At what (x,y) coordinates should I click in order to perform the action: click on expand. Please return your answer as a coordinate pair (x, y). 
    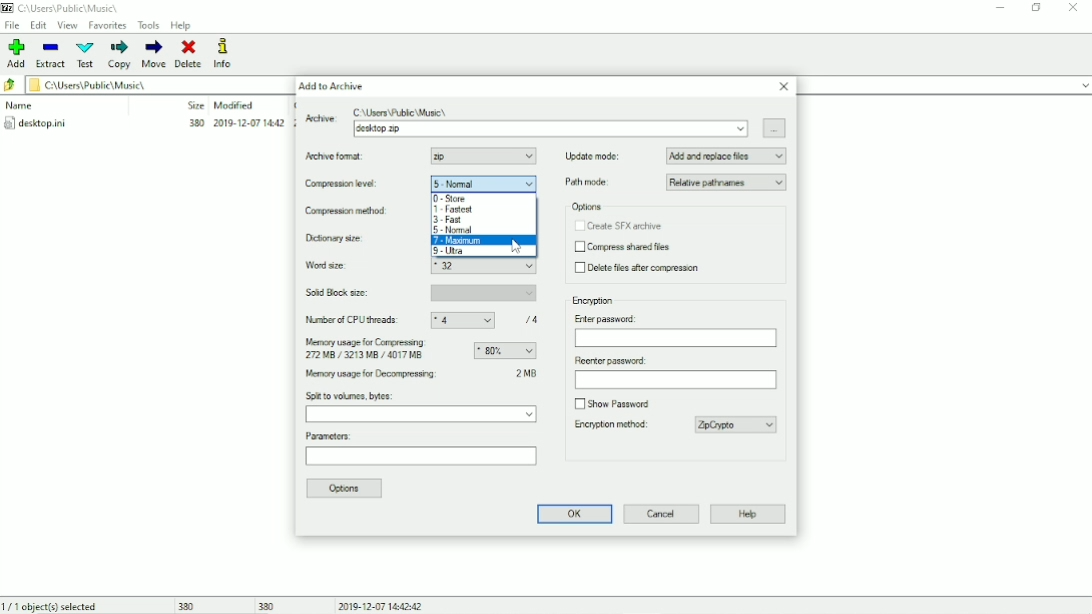
    Looking at the image, I should click on (1084, 86).